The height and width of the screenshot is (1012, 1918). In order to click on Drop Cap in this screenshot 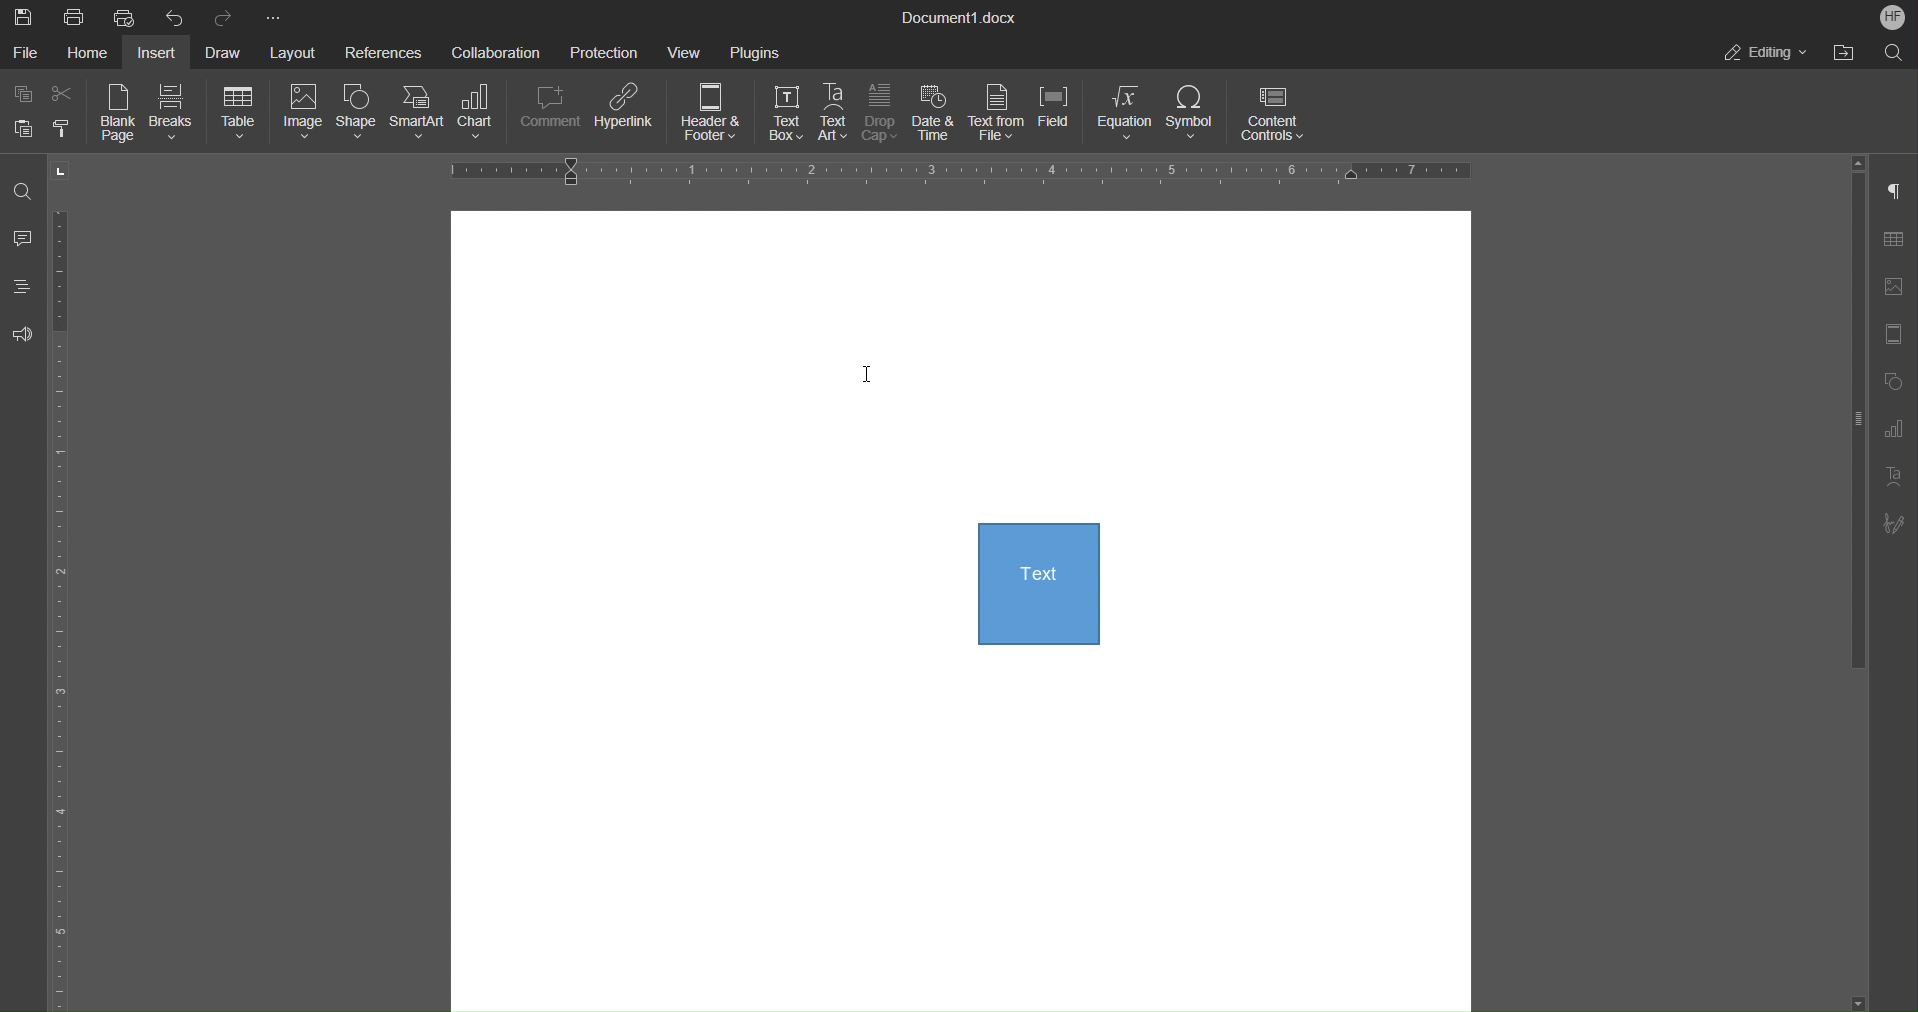, I will do `click(882, 115)`.